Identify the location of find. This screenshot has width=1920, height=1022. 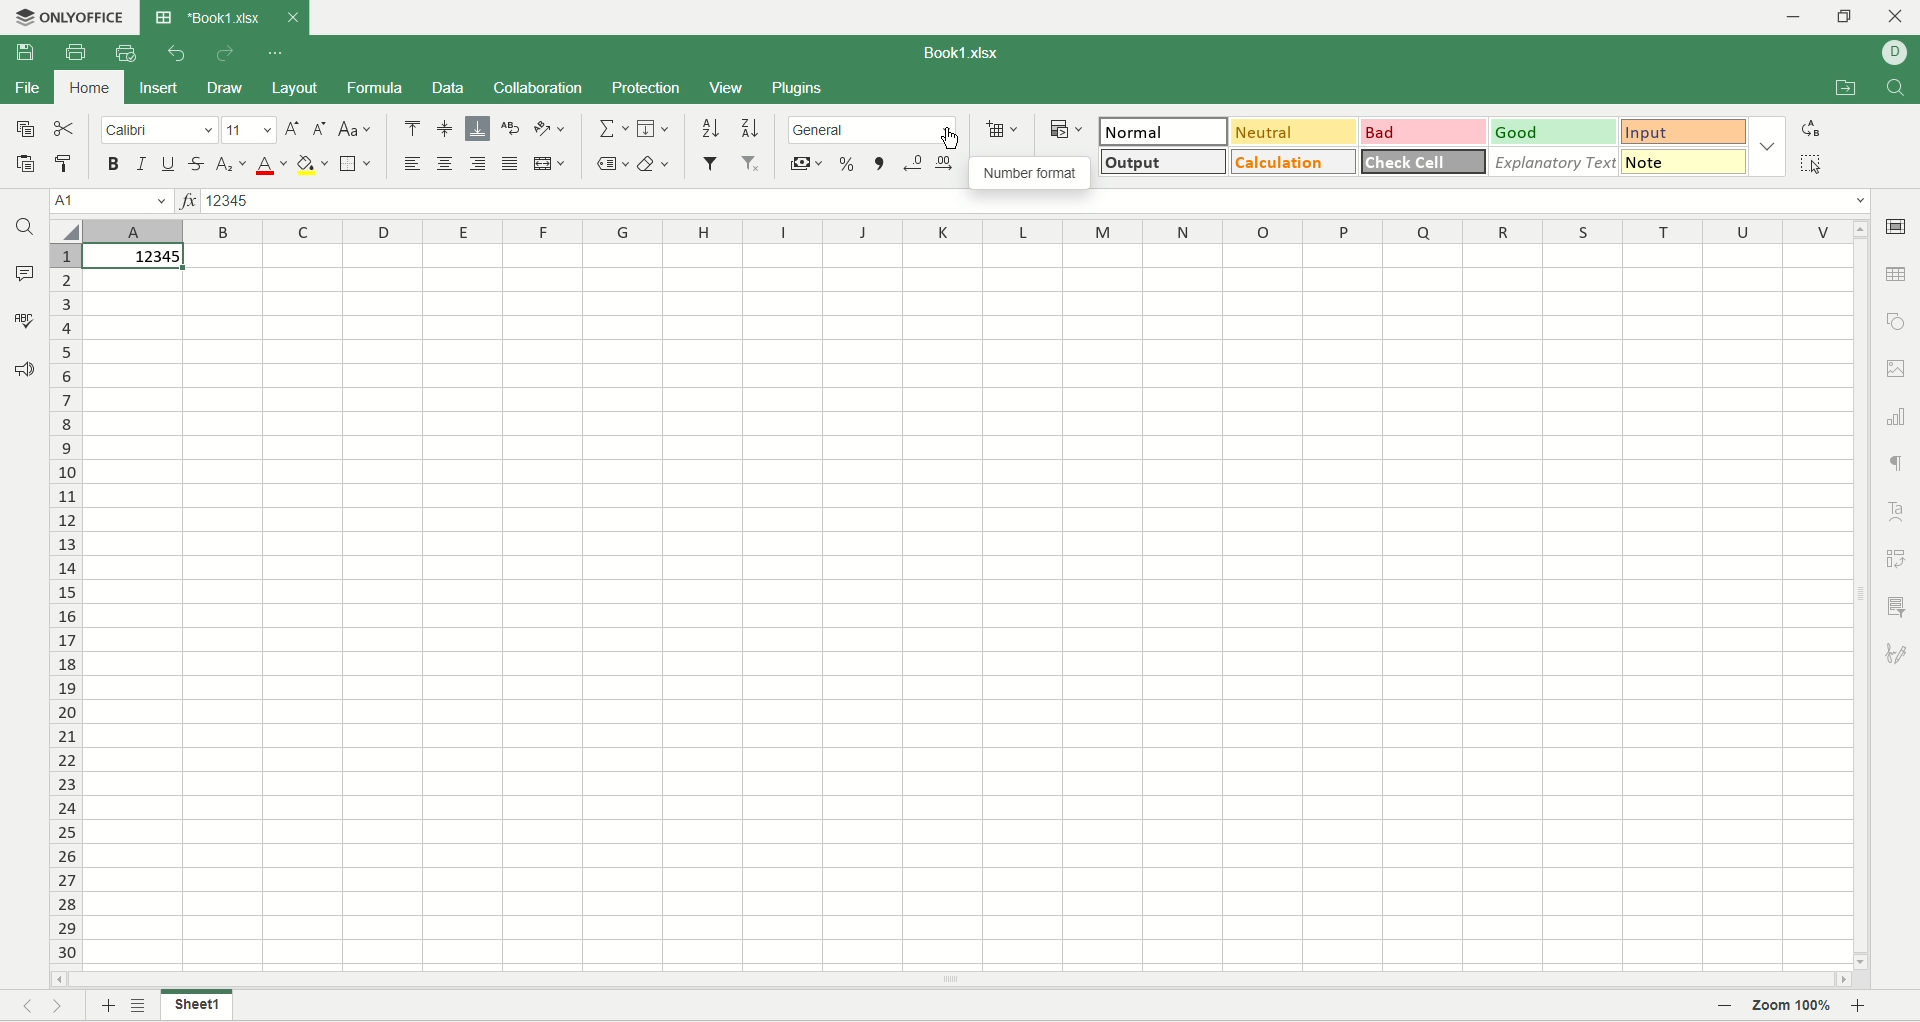
(1897, 89).